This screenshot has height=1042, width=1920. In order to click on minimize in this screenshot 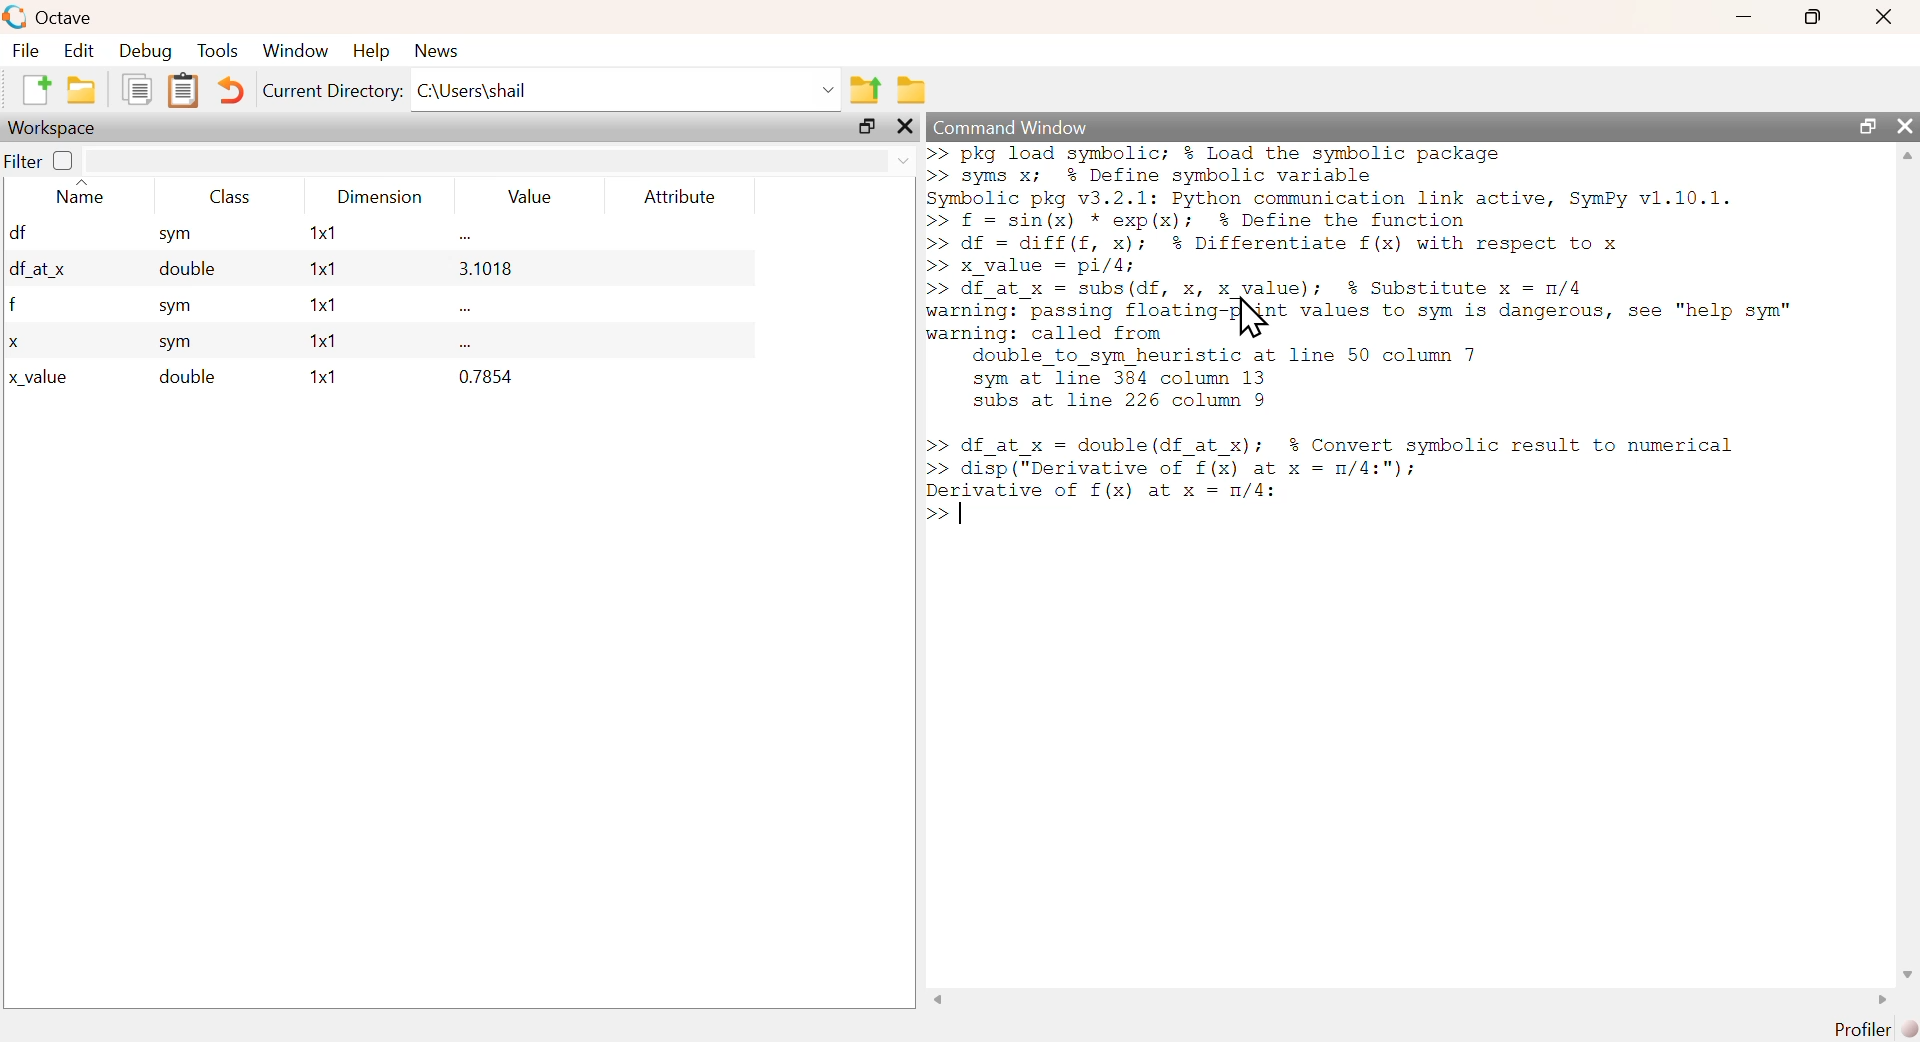, I will do `click(1744, 17)`.